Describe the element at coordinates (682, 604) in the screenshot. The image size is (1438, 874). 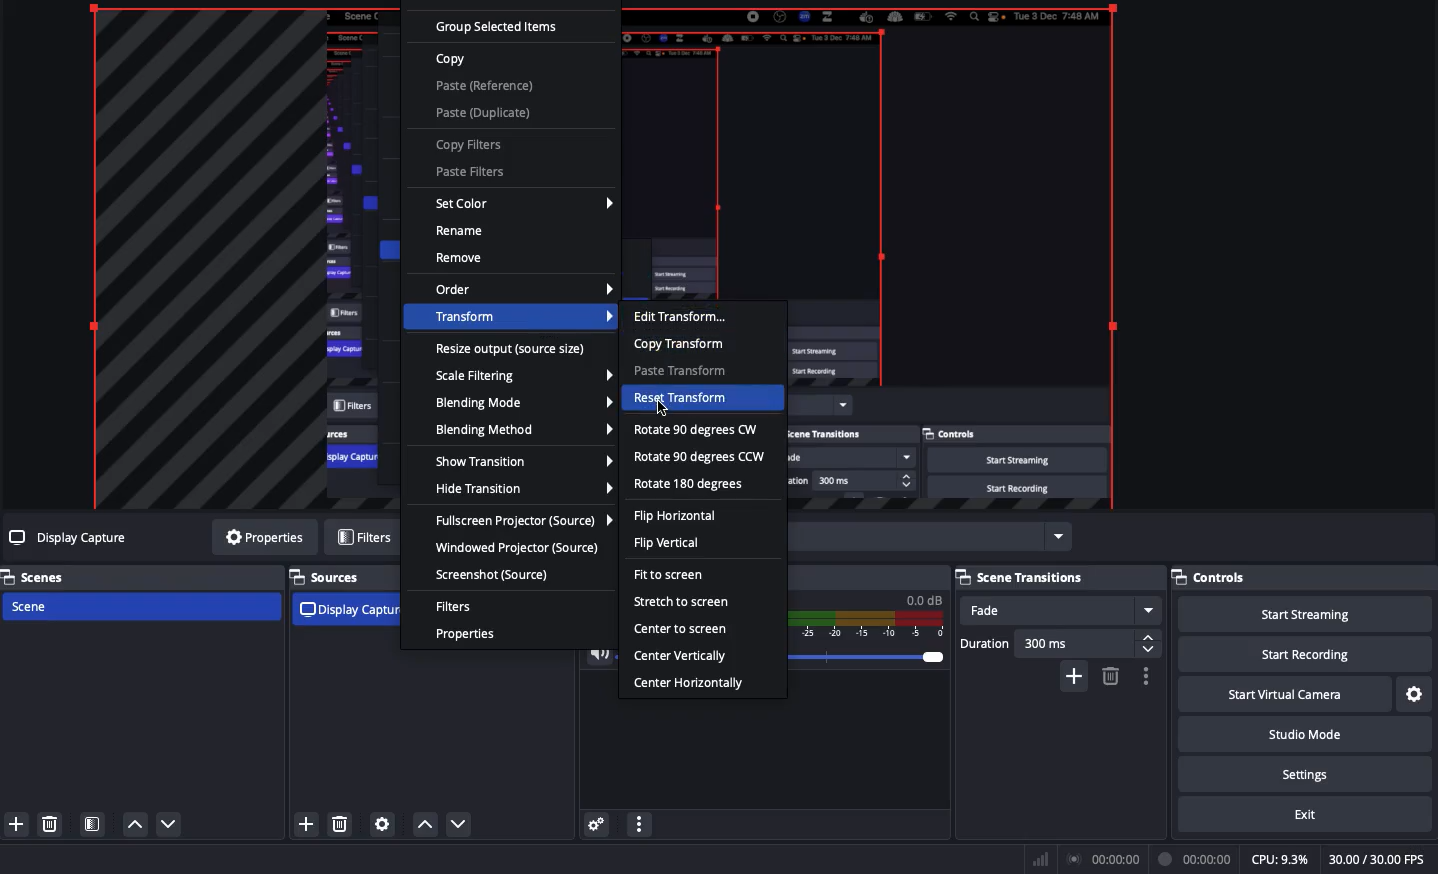
I see `Stretch to screen` at that location.